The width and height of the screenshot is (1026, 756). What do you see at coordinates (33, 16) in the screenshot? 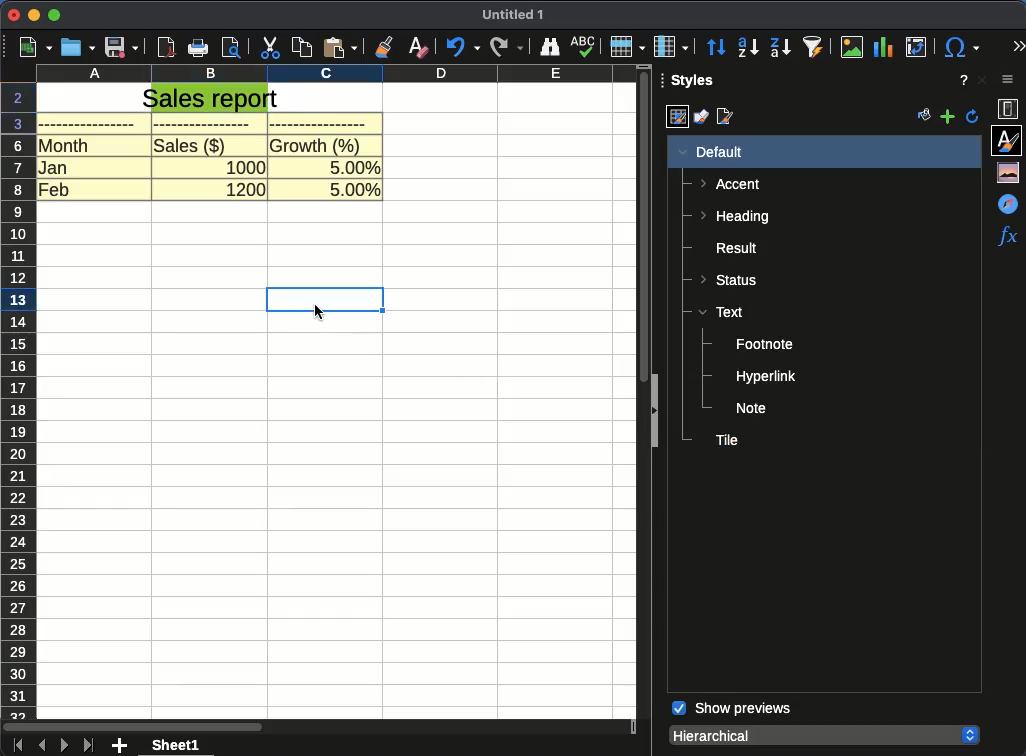
I see `minimize` at bounding box center [33, 16].